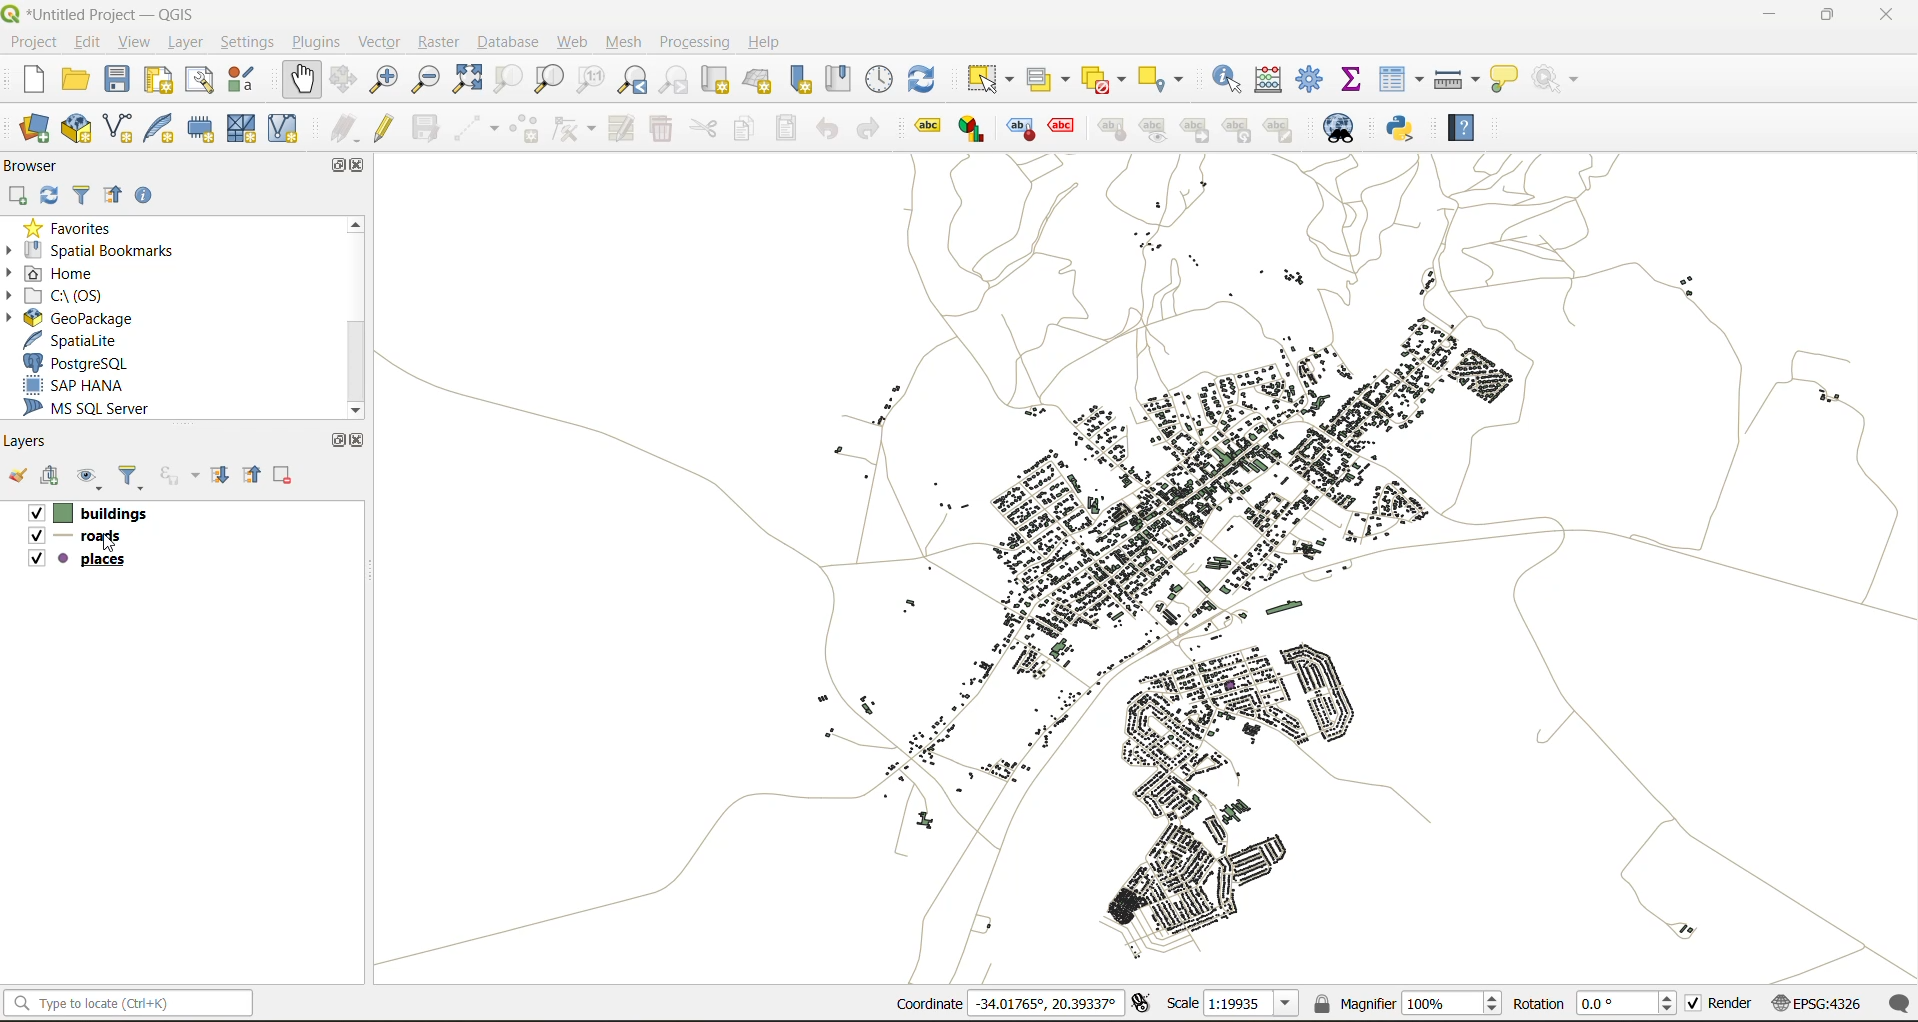 The width and height of the screenshot is (1918, 1022). Describe the element at coordinates (425, 77) in the screenshot. I see `zoom out` at that location.